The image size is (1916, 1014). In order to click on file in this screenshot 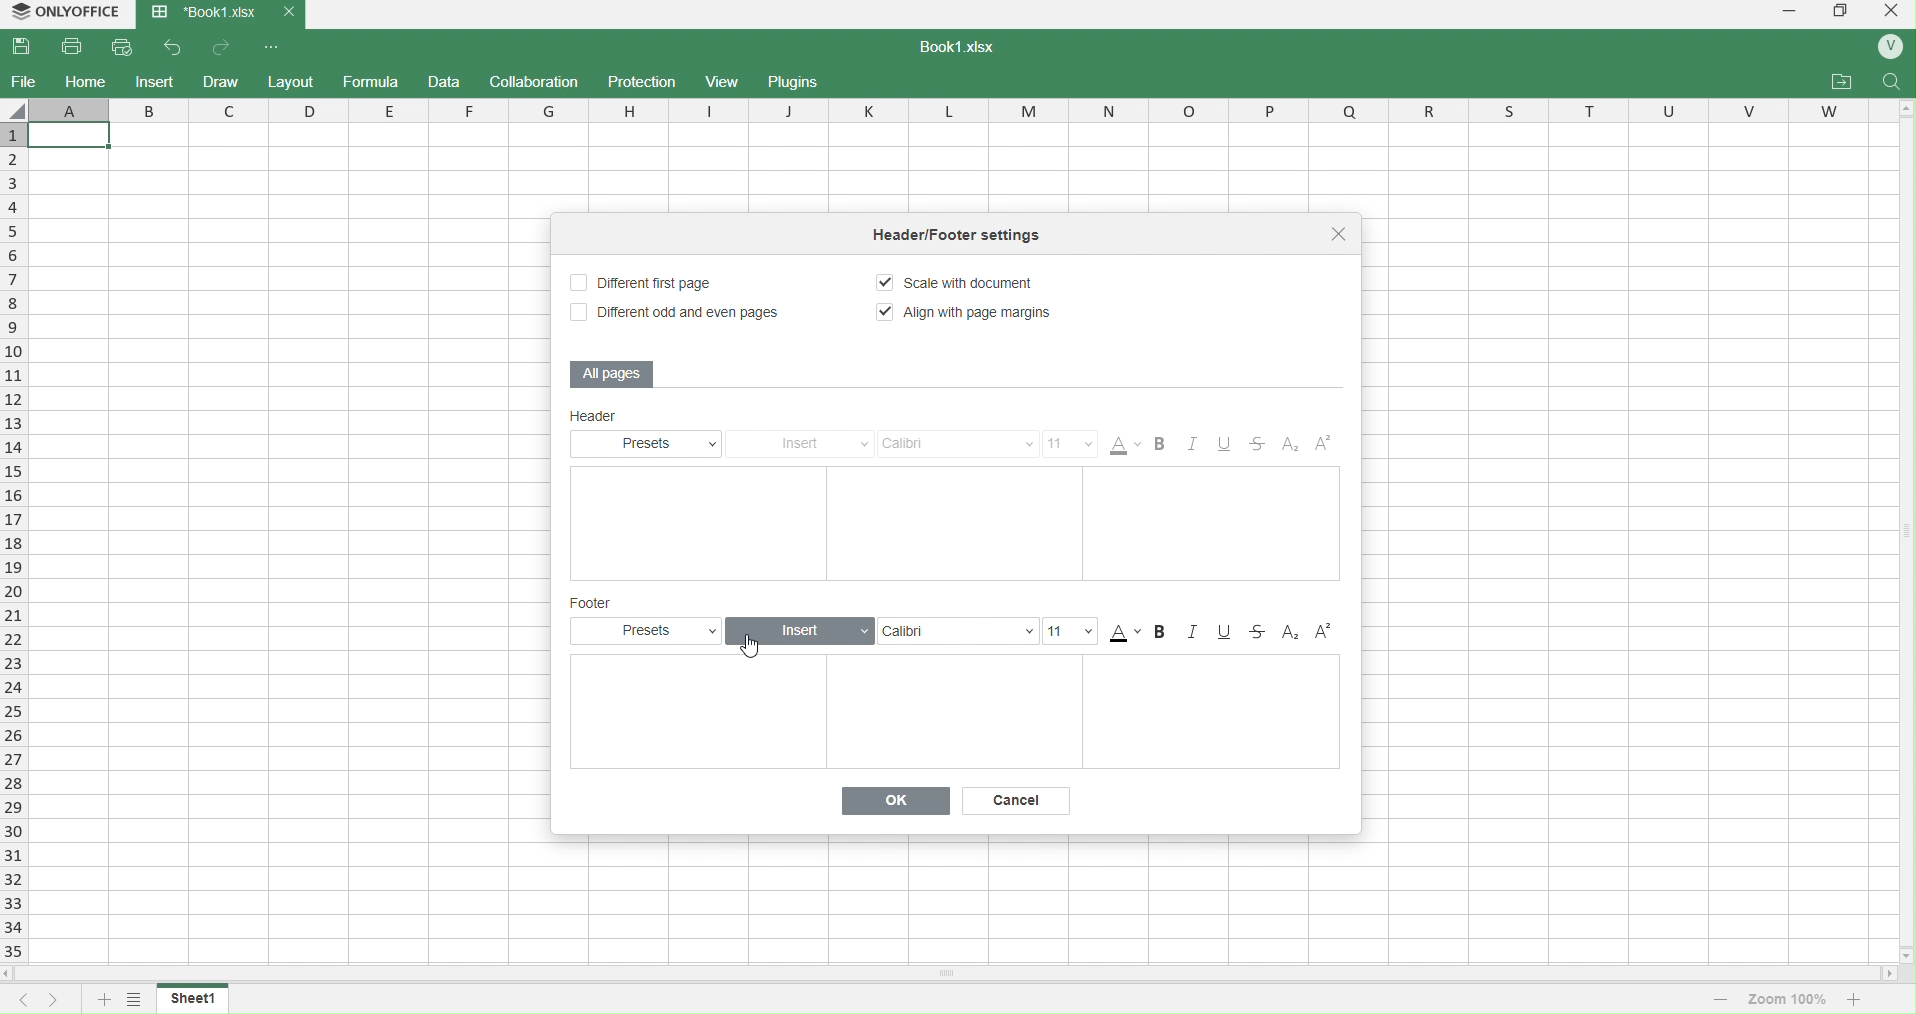, I will do `click(24, 81)`.